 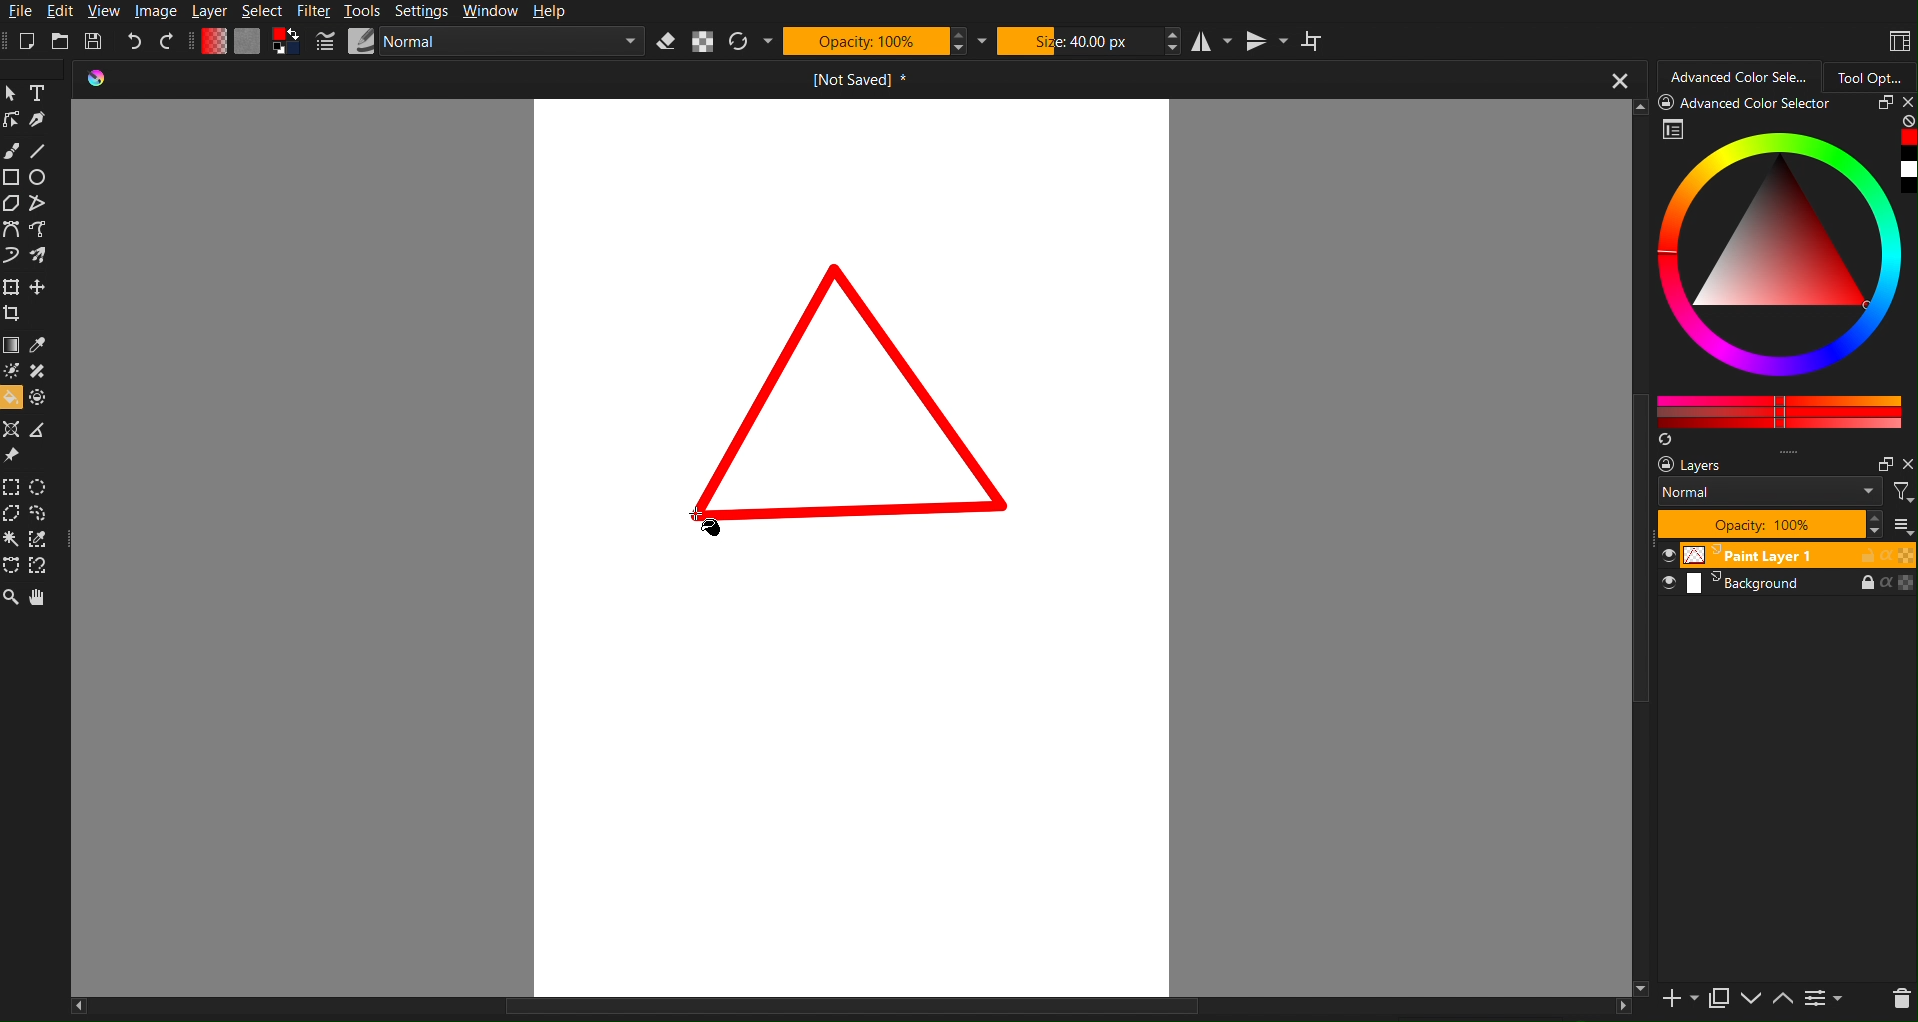 I want to click on Horizontal Mirror, so click(x=1213, y=41).